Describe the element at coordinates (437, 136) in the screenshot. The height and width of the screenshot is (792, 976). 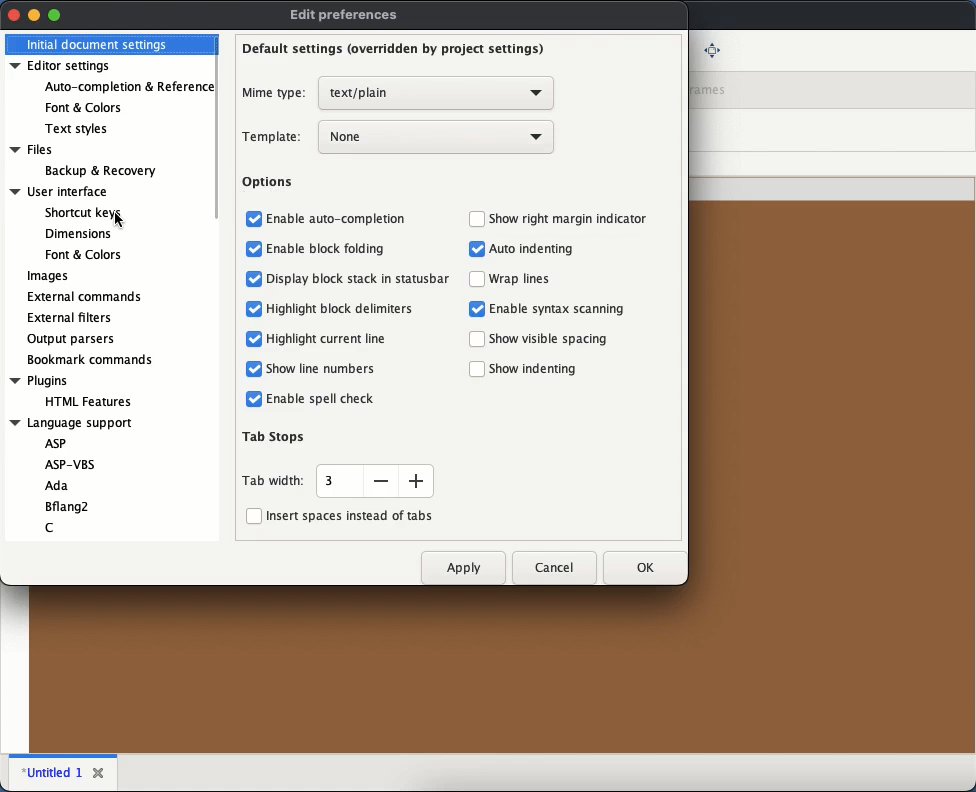
I see `none` at that location.